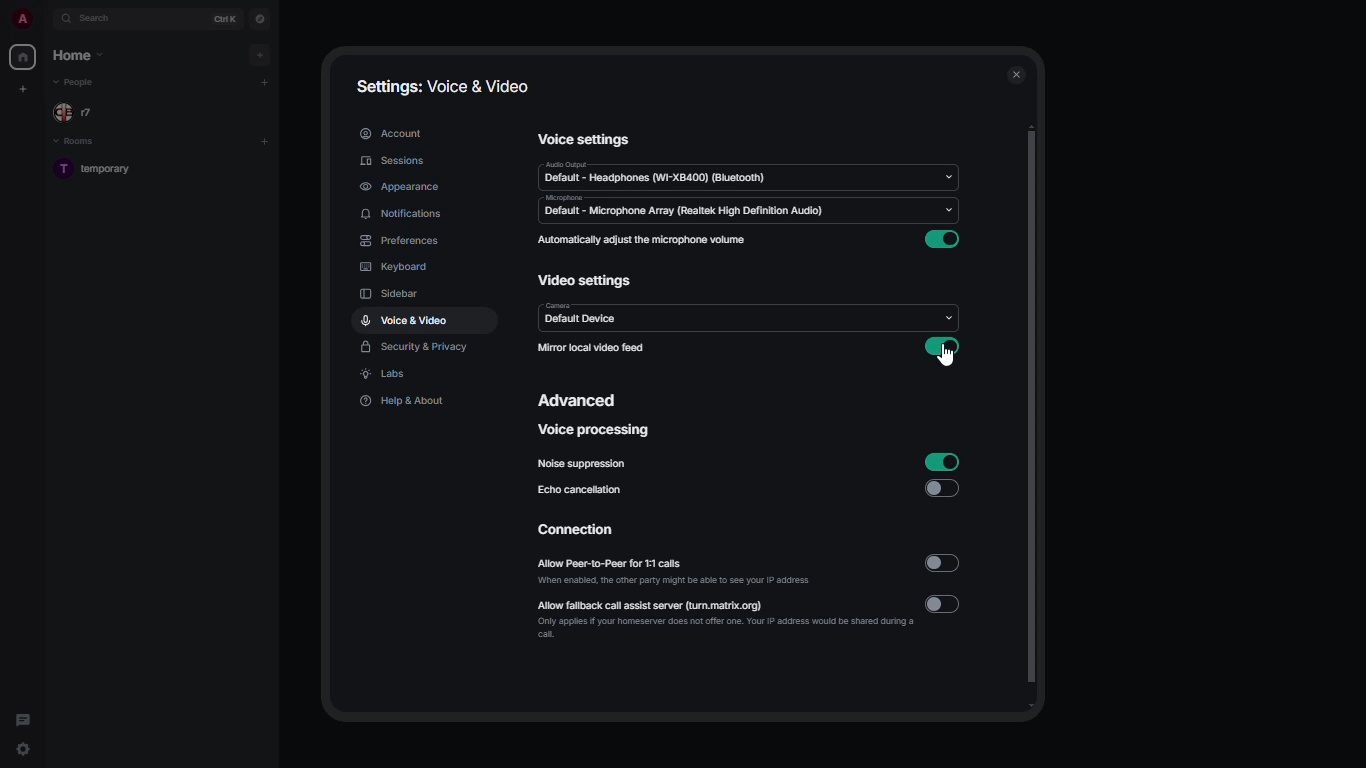  Describe the element at coordinates (24, 751) in the screenshot. I see `cursor` at that location.